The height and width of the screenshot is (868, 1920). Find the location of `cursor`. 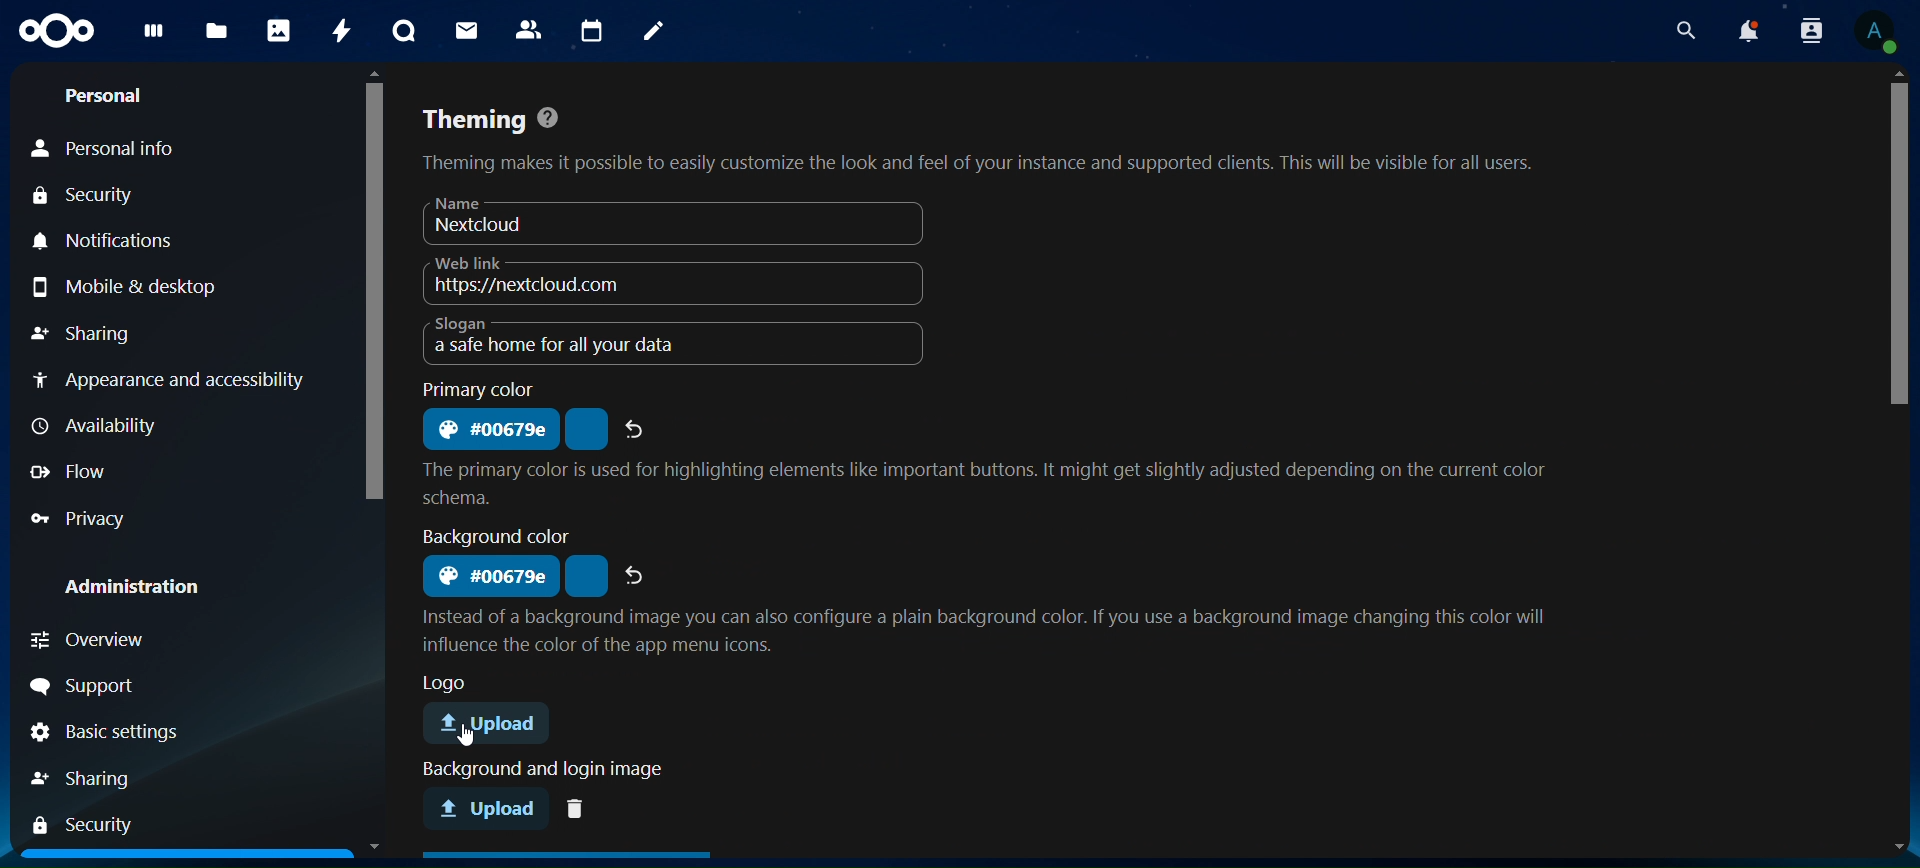

cursor is located at coordinates (466, 740).